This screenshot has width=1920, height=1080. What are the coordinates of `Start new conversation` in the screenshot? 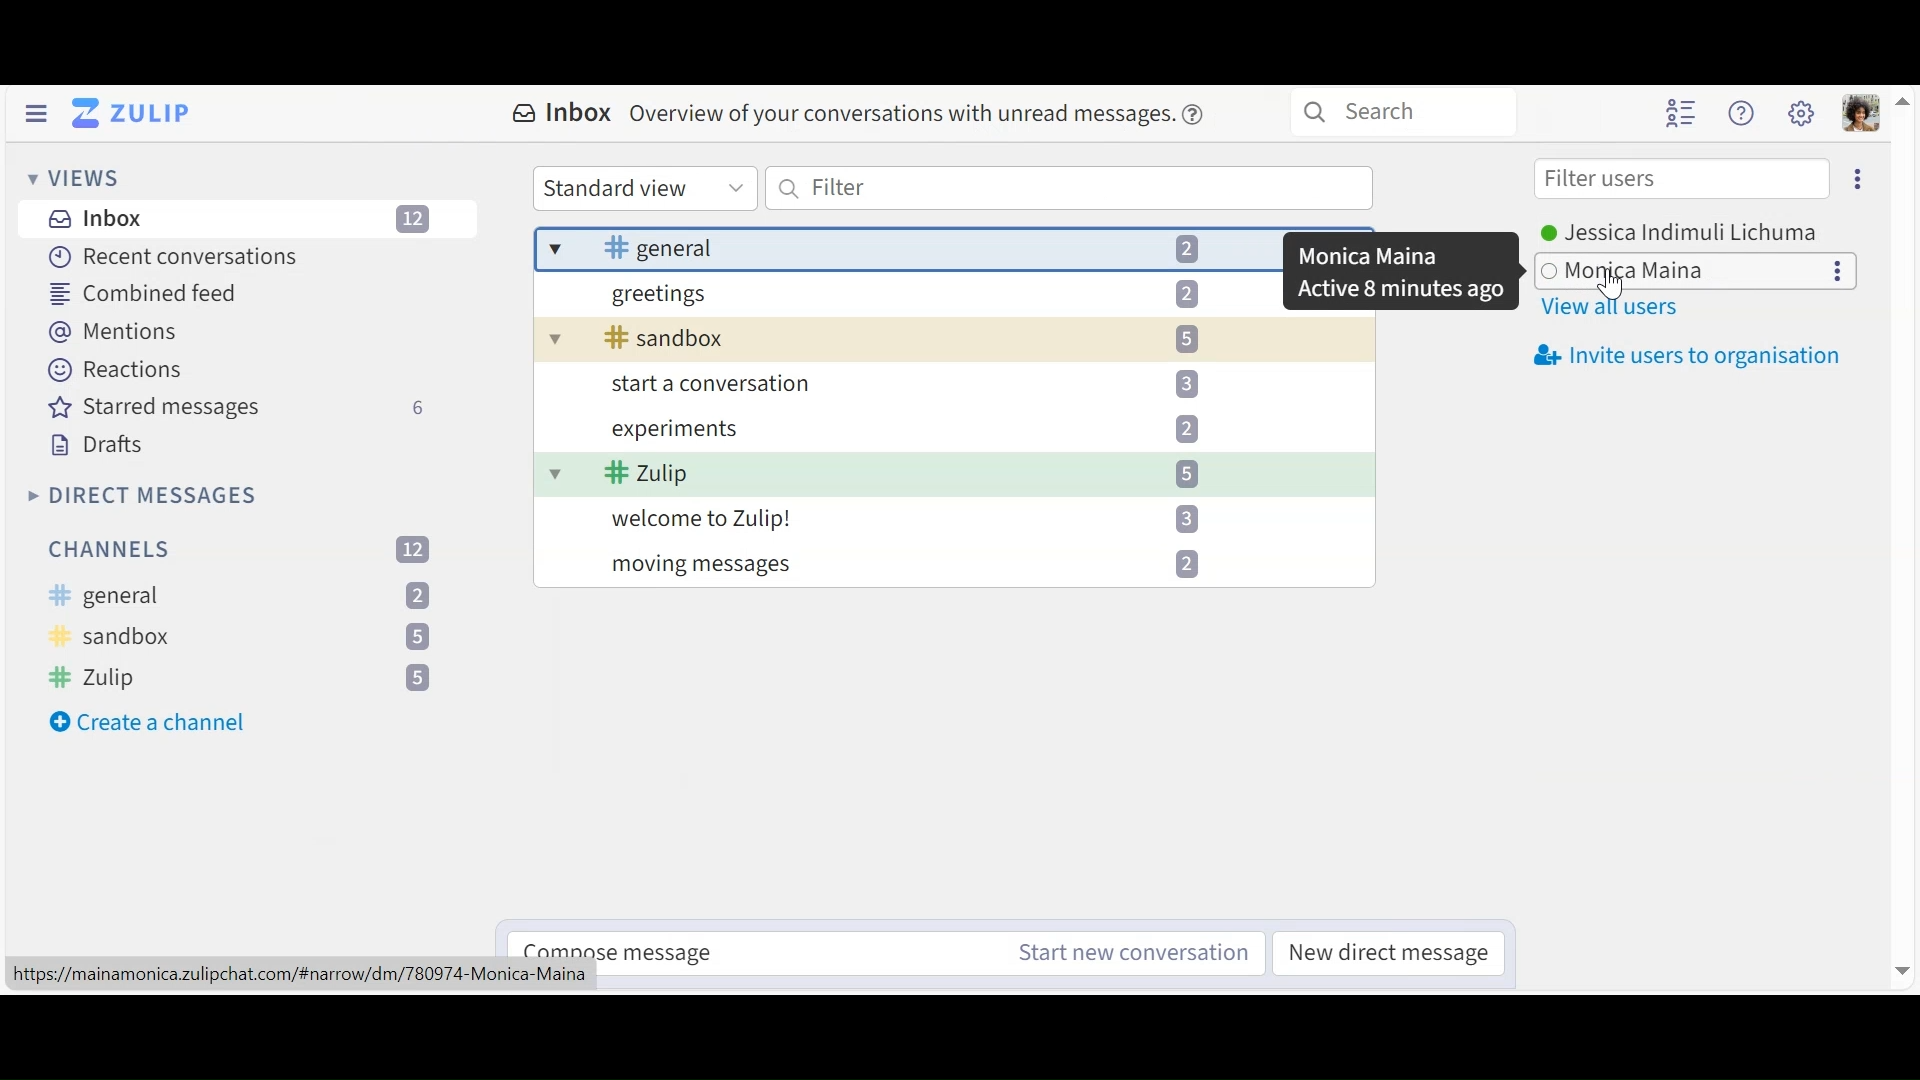 It's located at (1137, 955).